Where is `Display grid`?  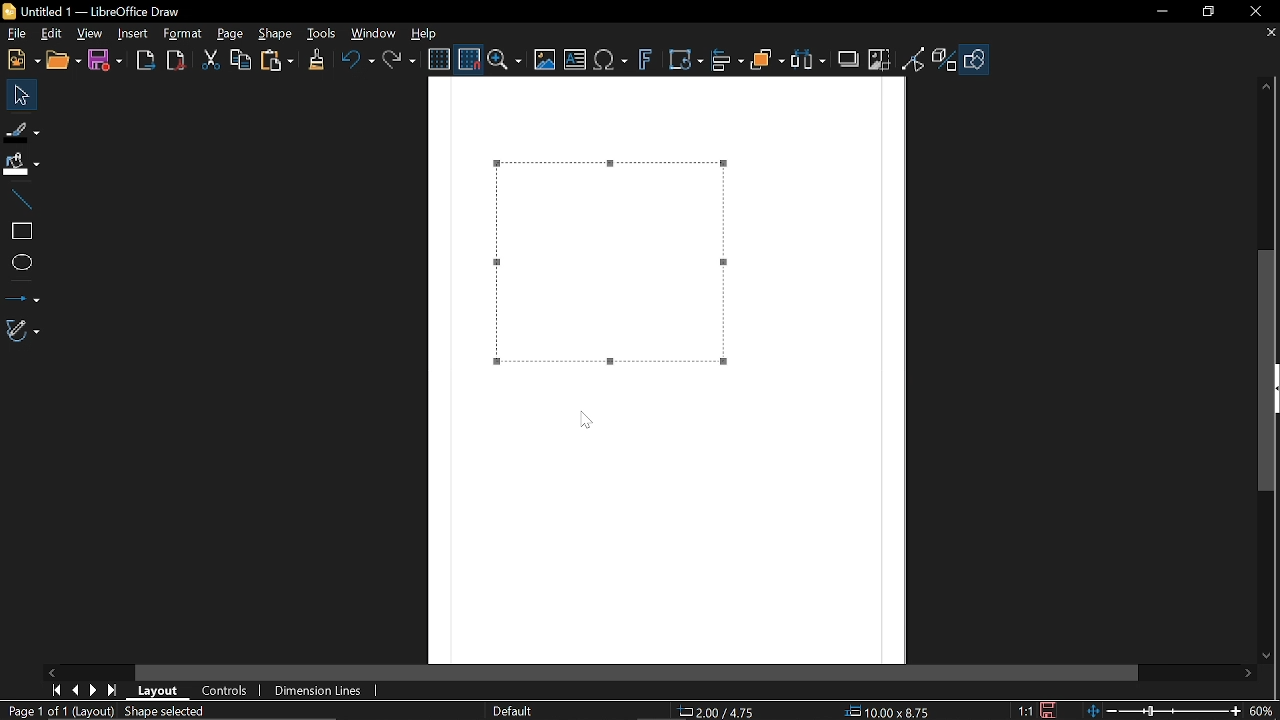 Display grid is located at coordinates (439, 60).